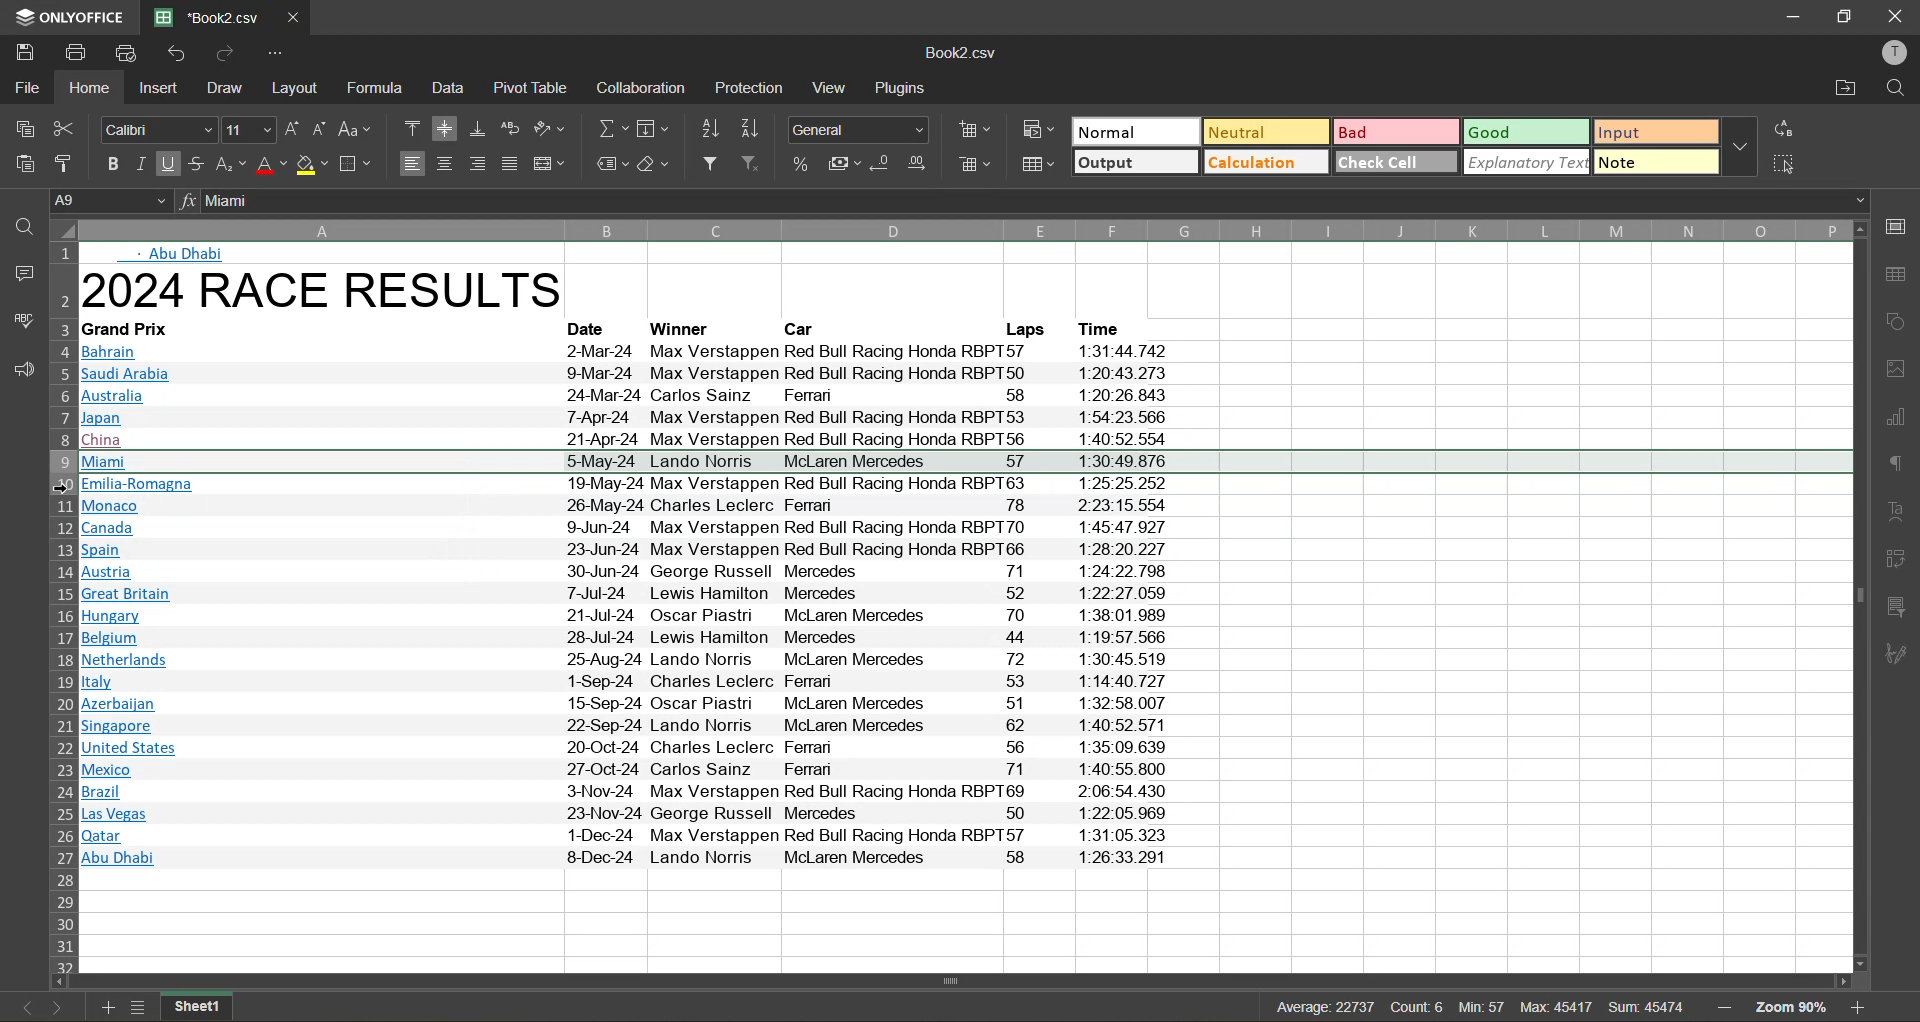 Image resolution: width=1920 pixels, height=1022 pixels. Describe the element at coordinates (955, 981) in the screenshot. I see `Horizontal scrollbar` at that location.